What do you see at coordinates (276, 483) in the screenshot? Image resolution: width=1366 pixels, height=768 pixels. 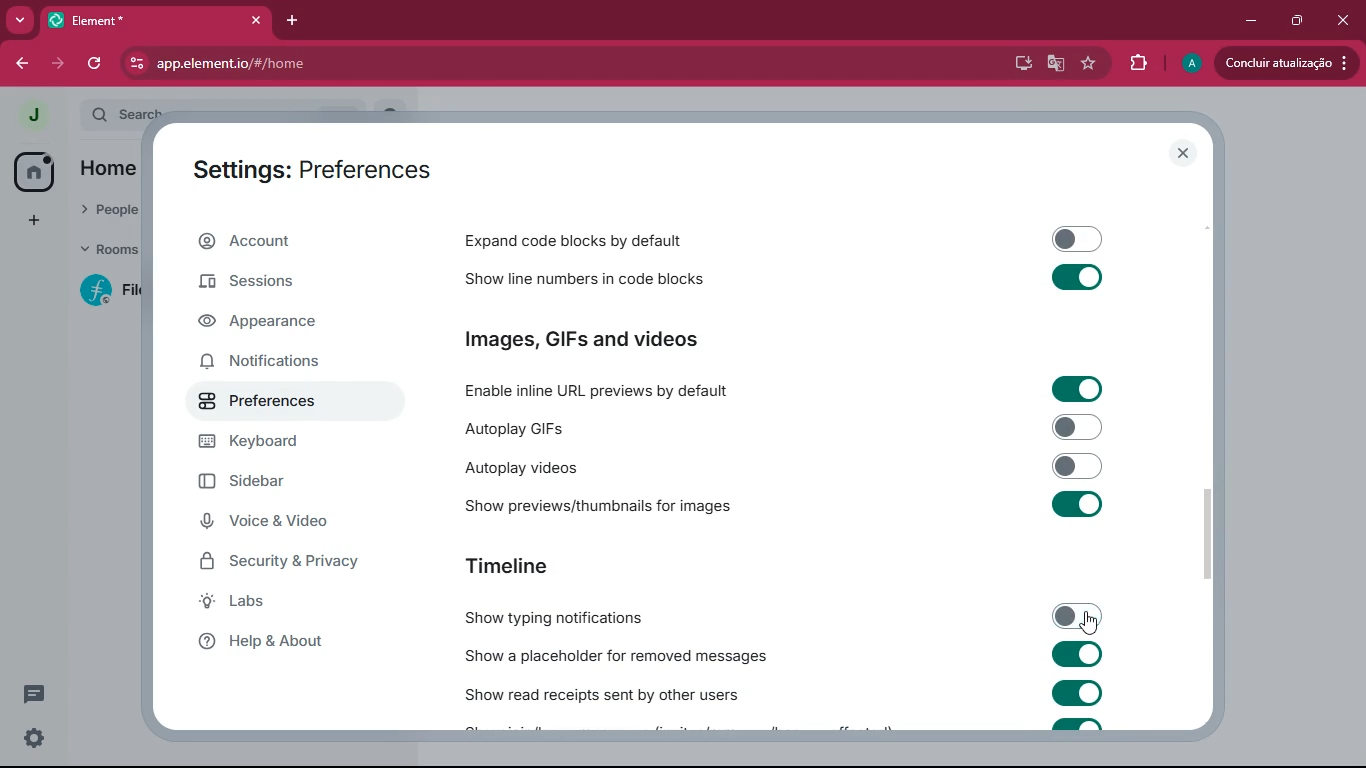 I see `sidebar` at bounding box center [276, 483].